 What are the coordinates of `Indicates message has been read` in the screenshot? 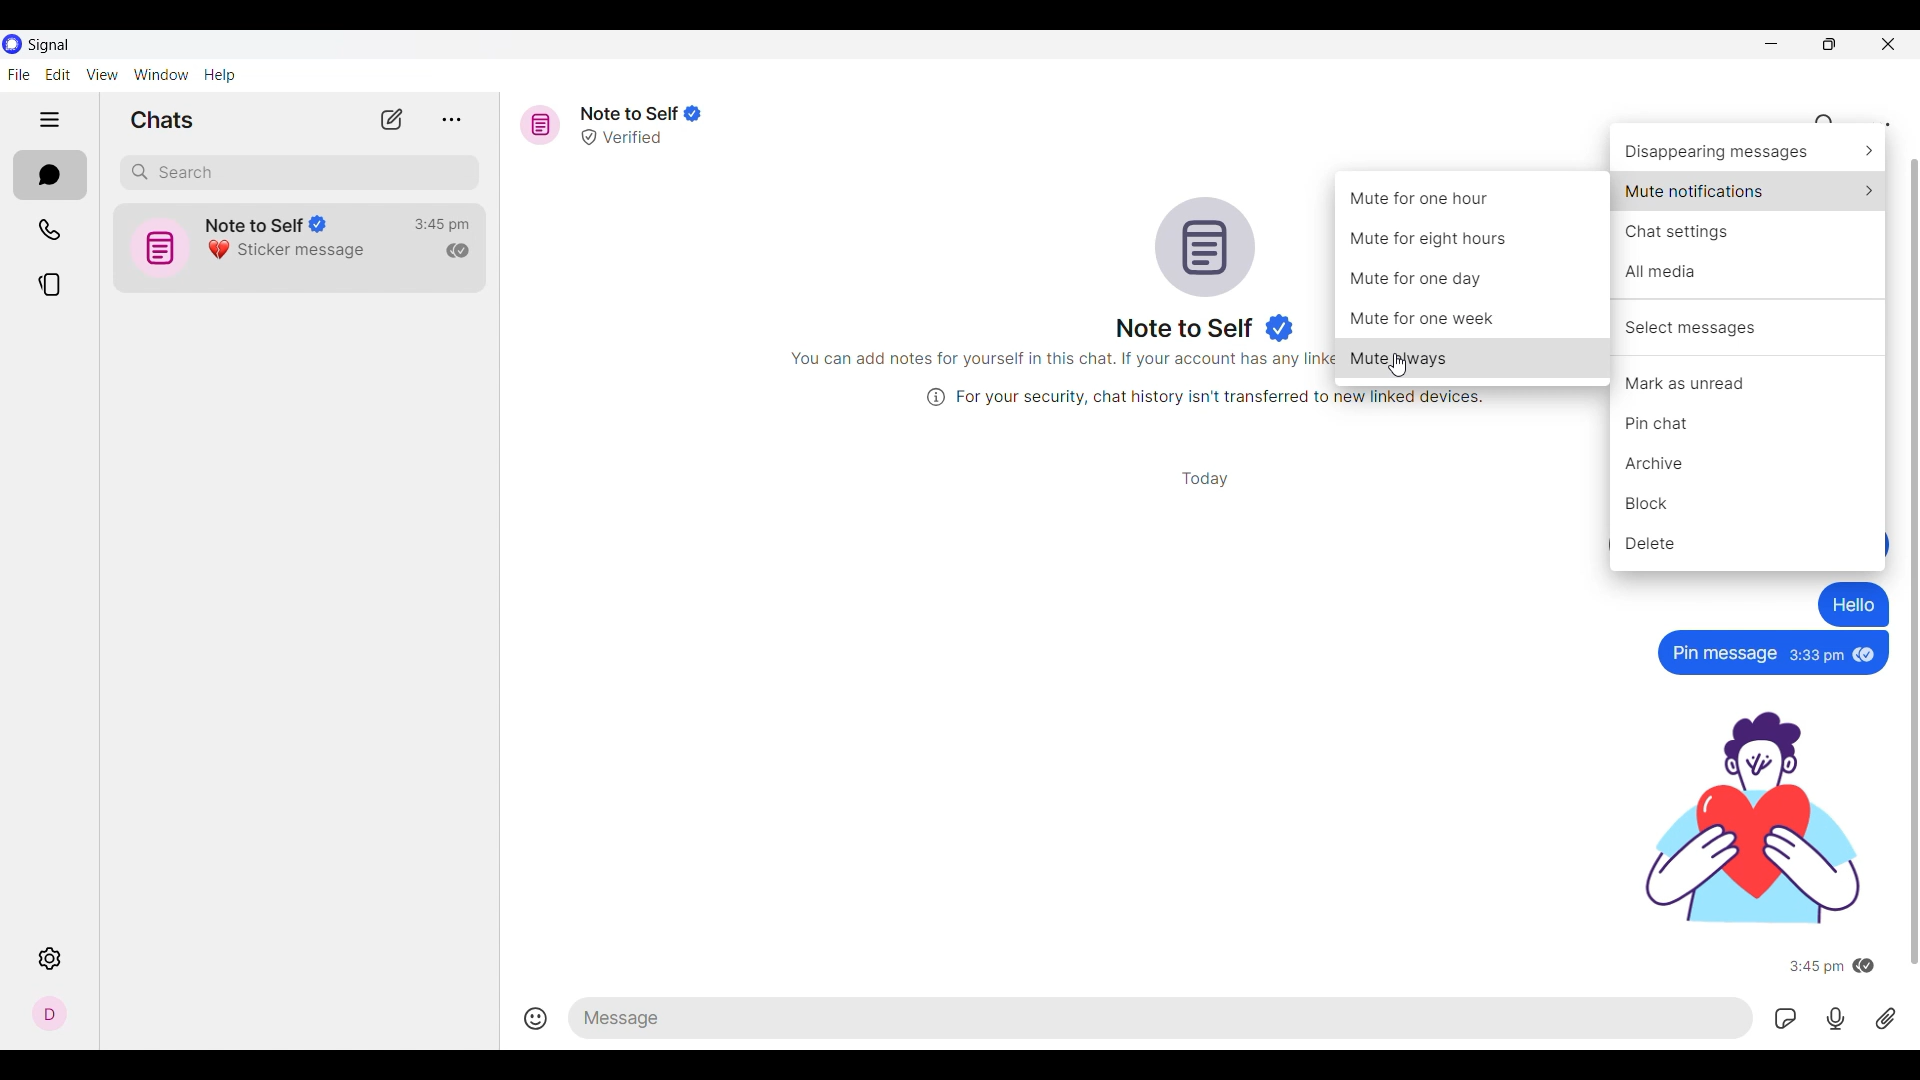 It's located at (457, 251).